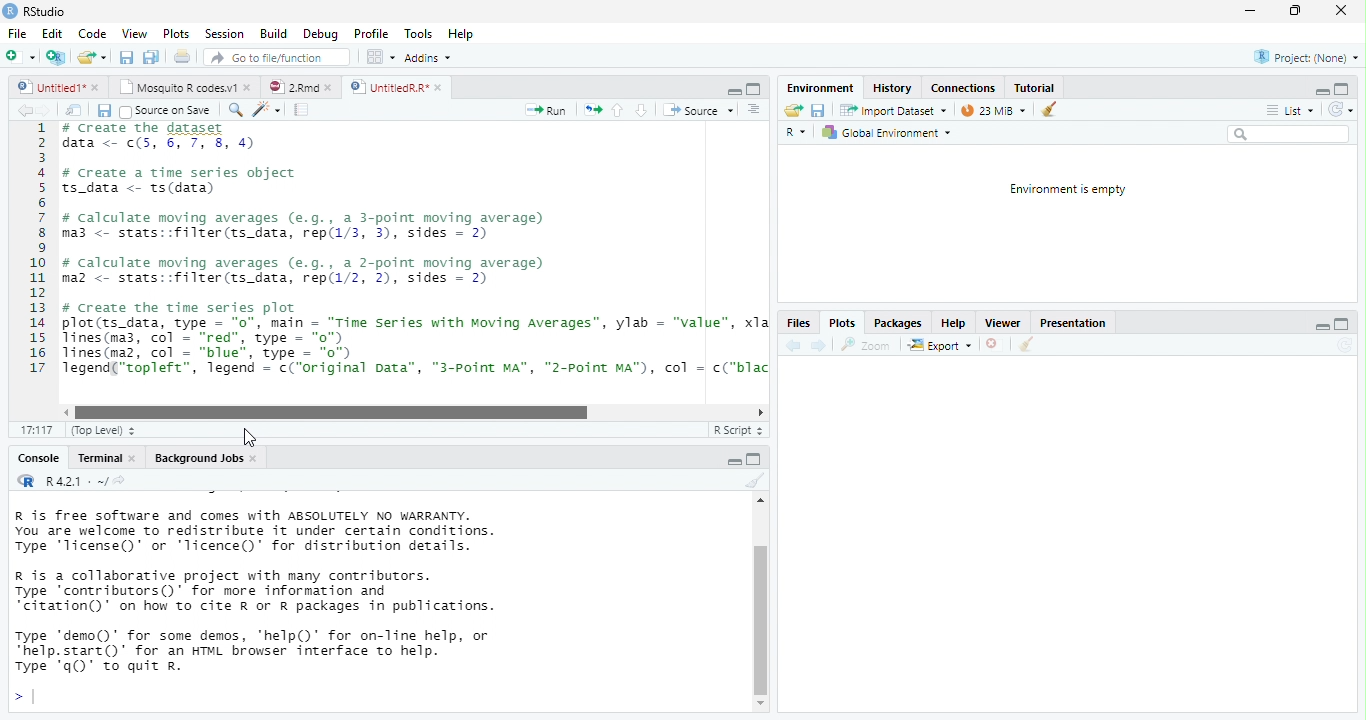 This screenshot has width=1366, height=720. What do you see at coordinates (1340, 325) in the screenshot?
I see `maximize` at bounding box center [1340, 325].